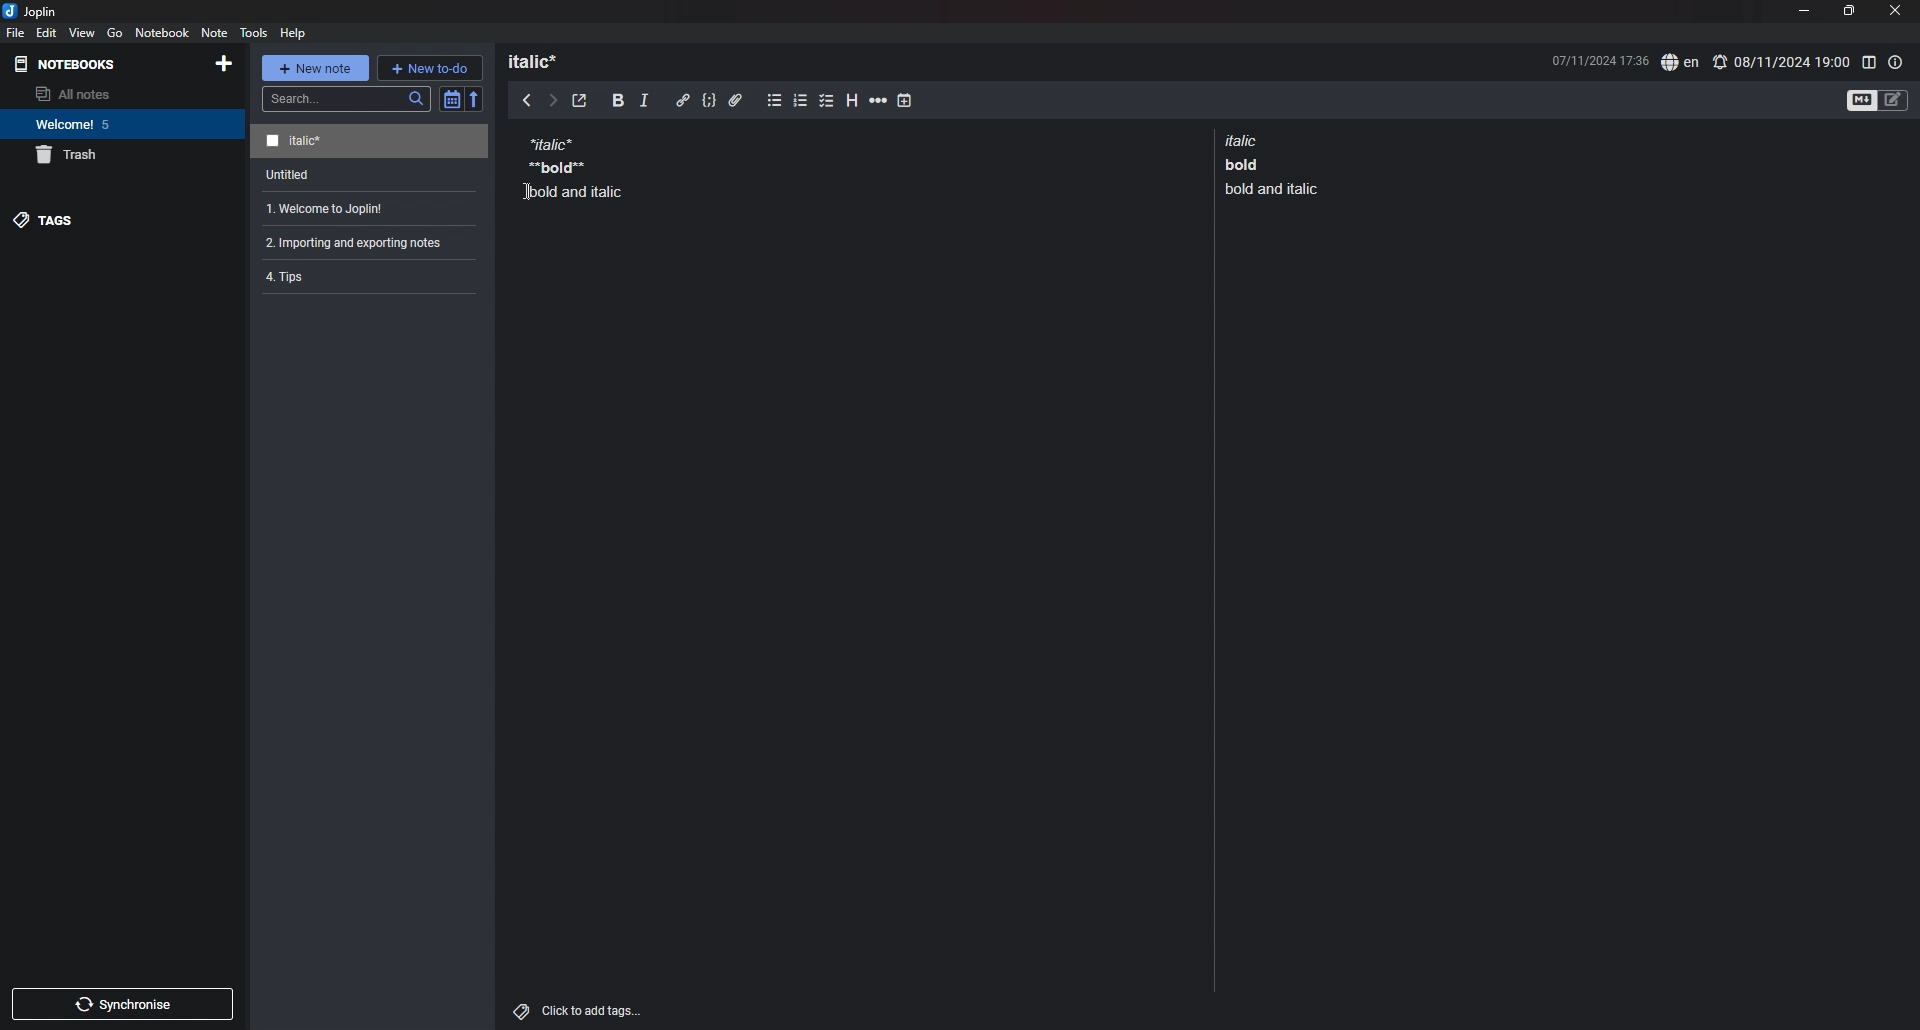 The image size is (1920, 1030). I want to click on note, so click(362, 275).